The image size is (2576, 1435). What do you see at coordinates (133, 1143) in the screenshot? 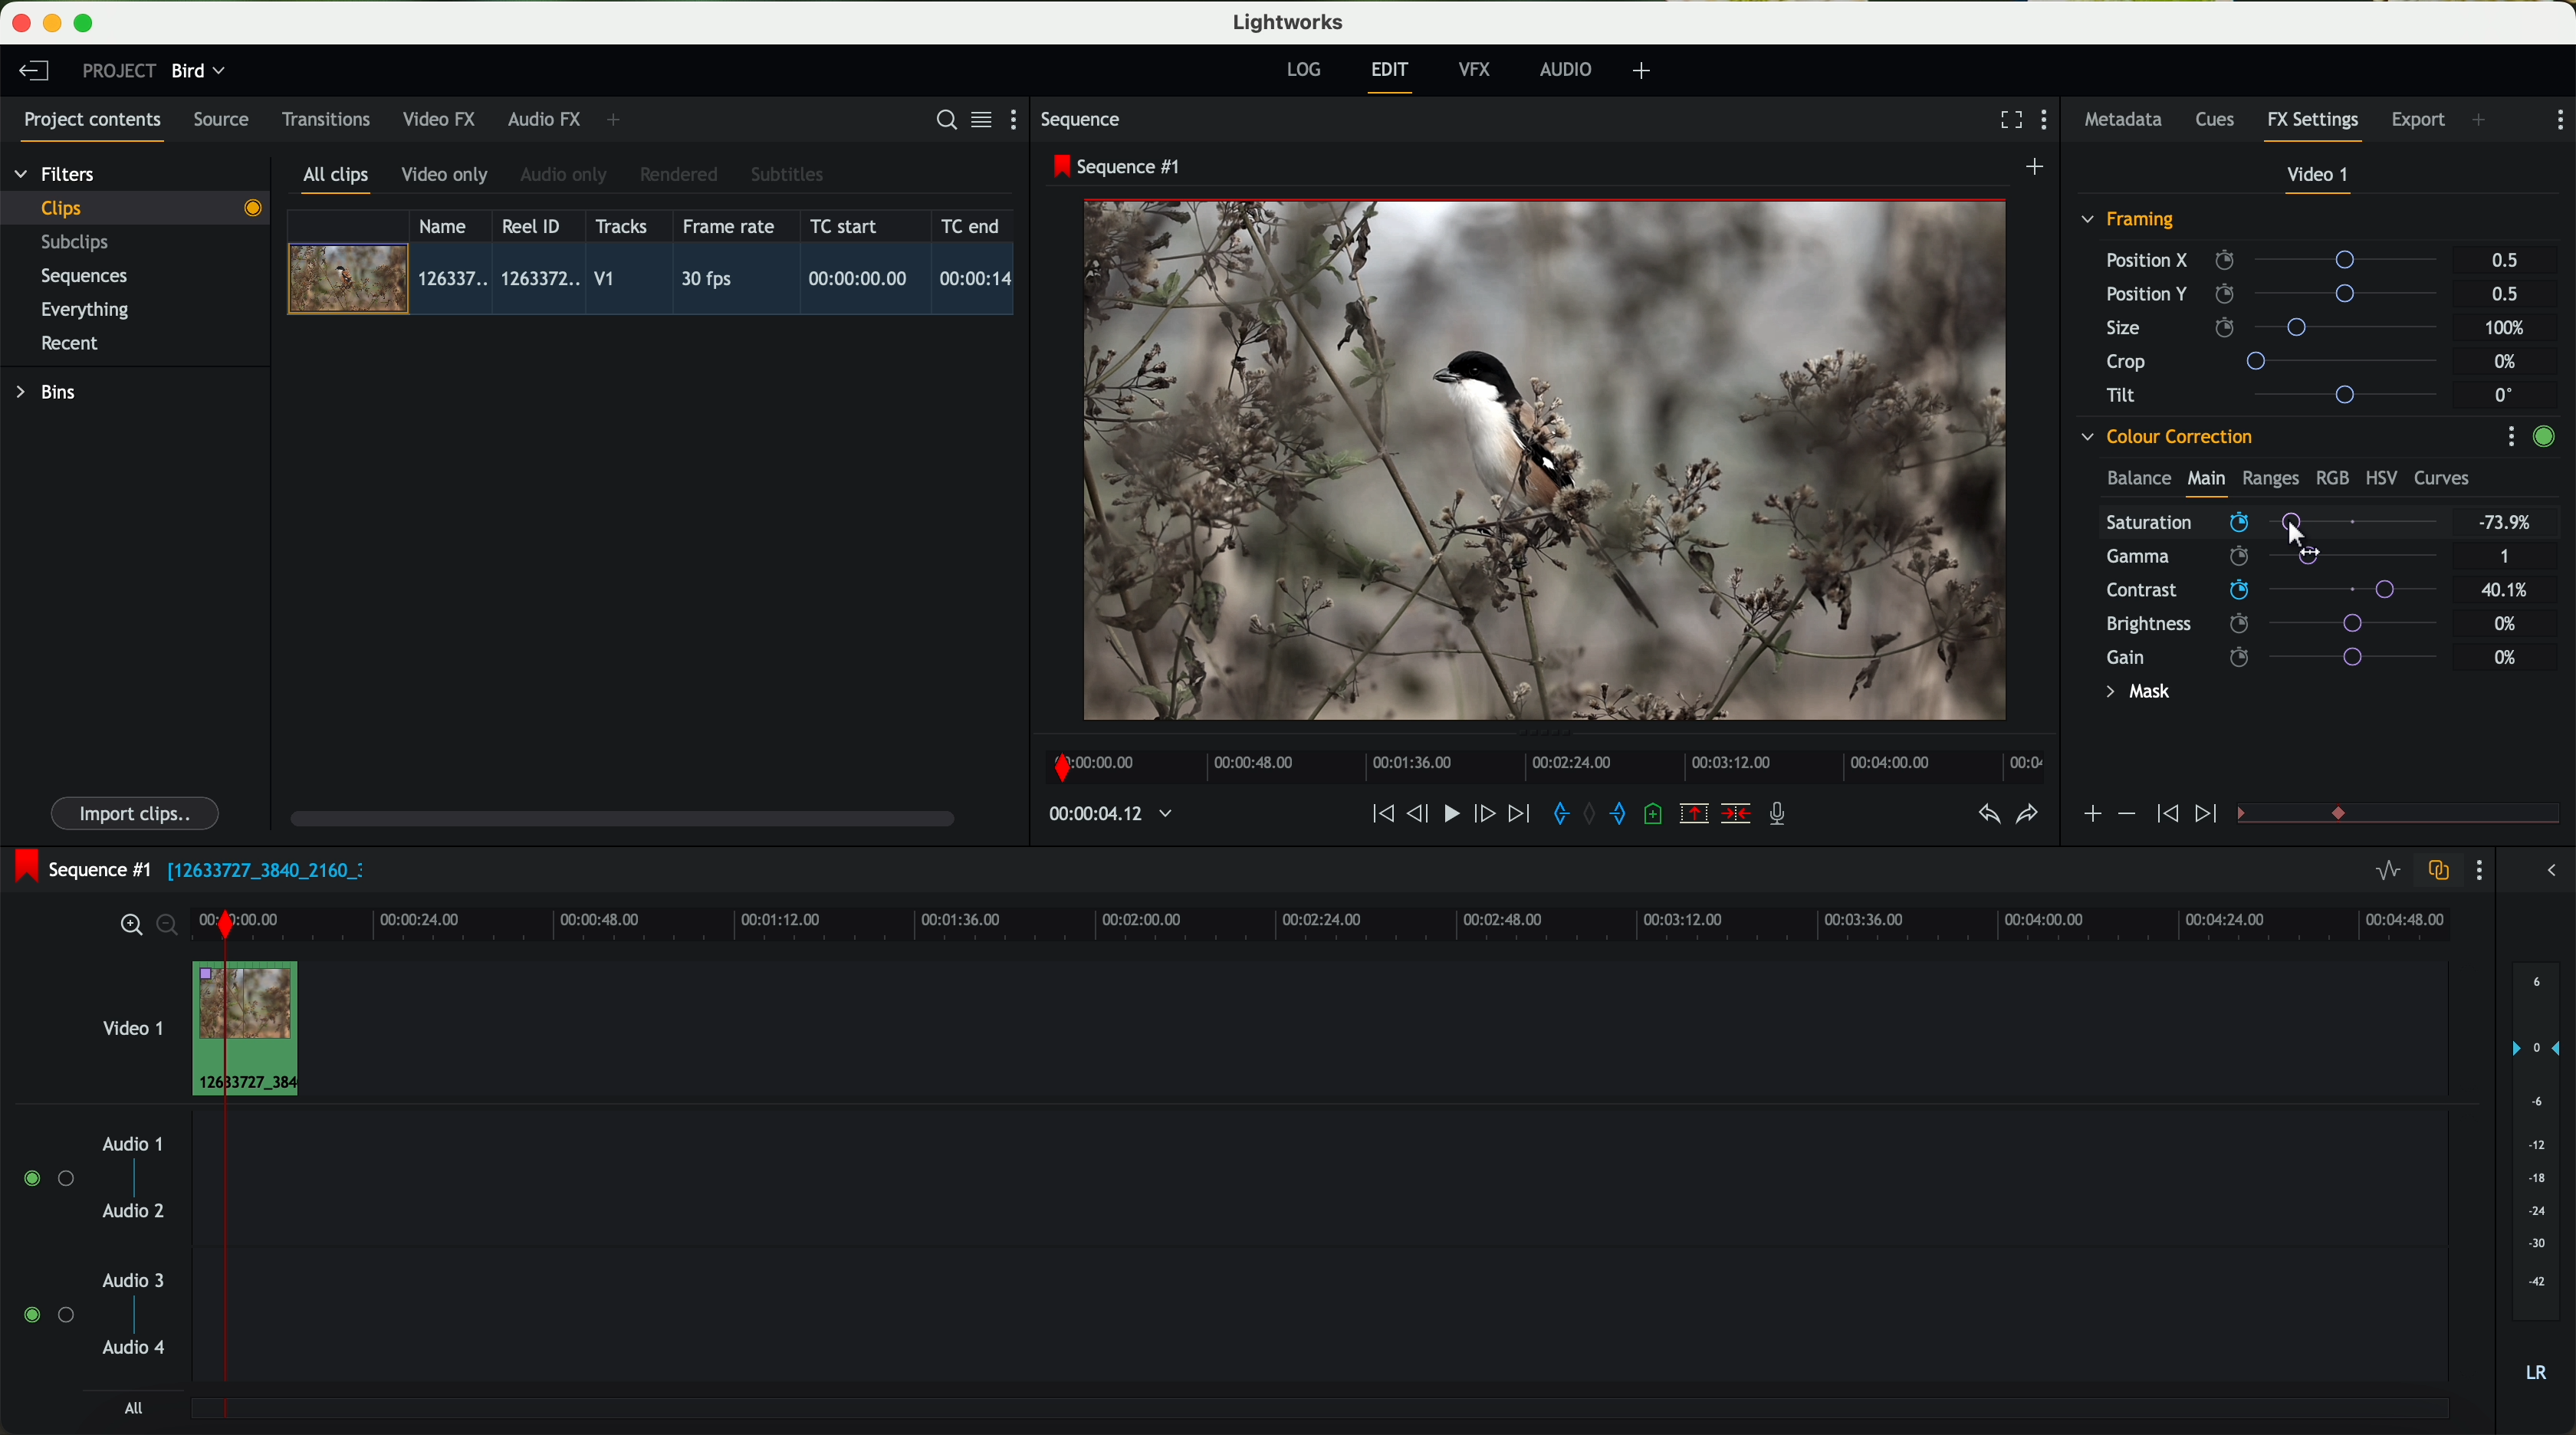
I see `audio 1` at bounding box center [133, 1143].